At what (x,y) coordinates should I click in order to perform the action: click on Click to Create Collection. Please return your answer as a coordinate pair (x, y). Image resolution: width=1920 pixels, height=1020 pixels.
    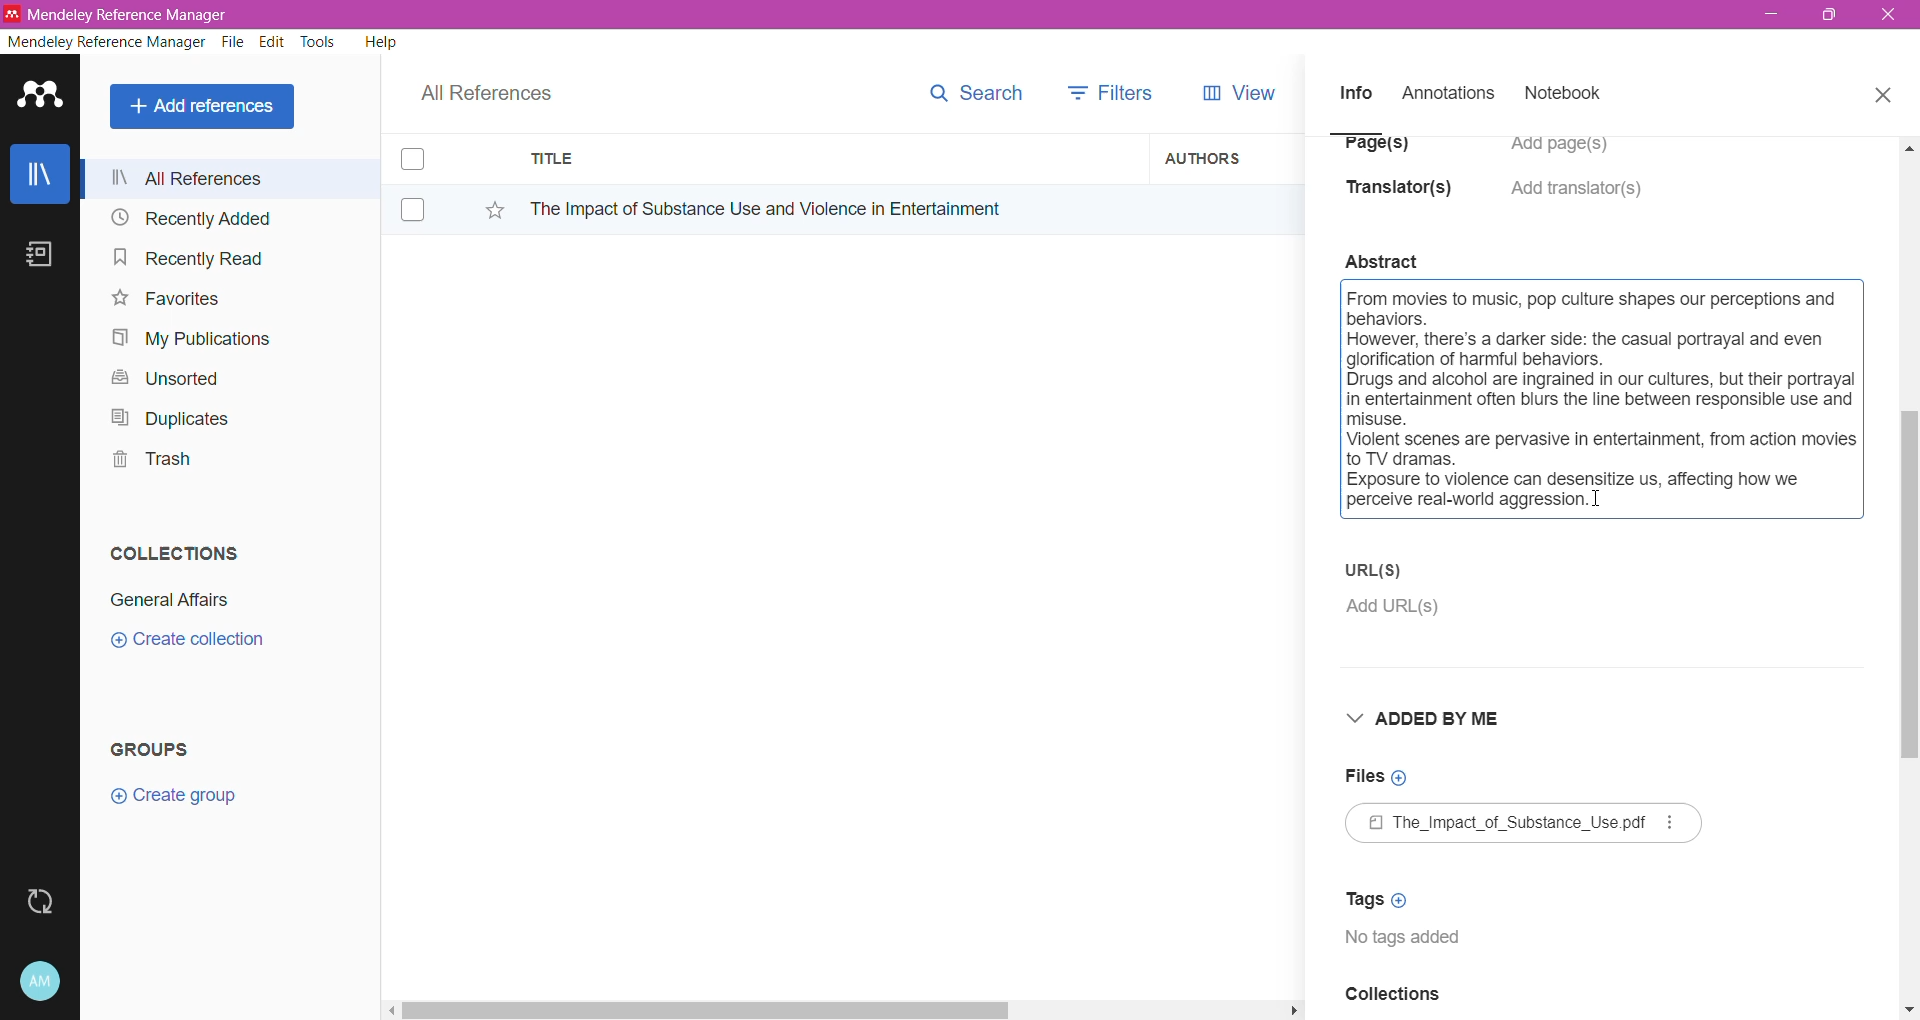
    Looking at the image, I should click on (187, 643).